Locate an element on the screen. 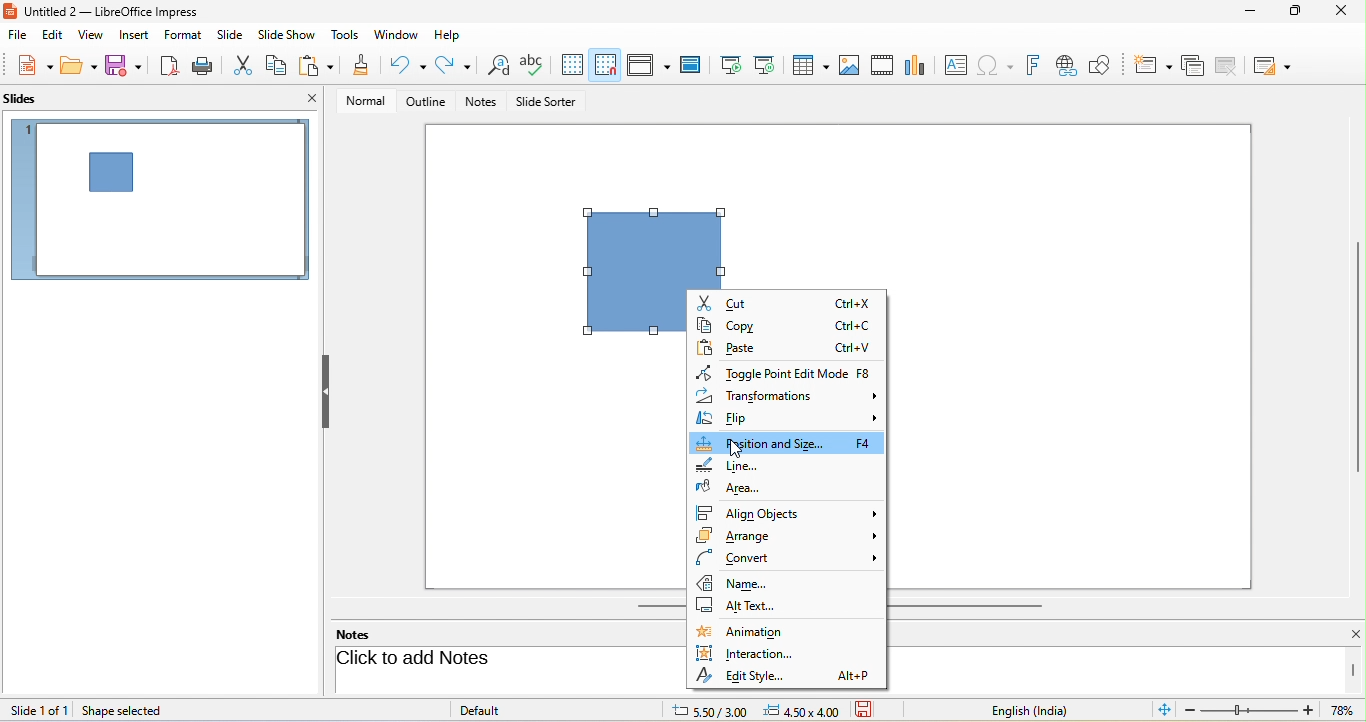  snap to grid is located at coordinates (605, 65).